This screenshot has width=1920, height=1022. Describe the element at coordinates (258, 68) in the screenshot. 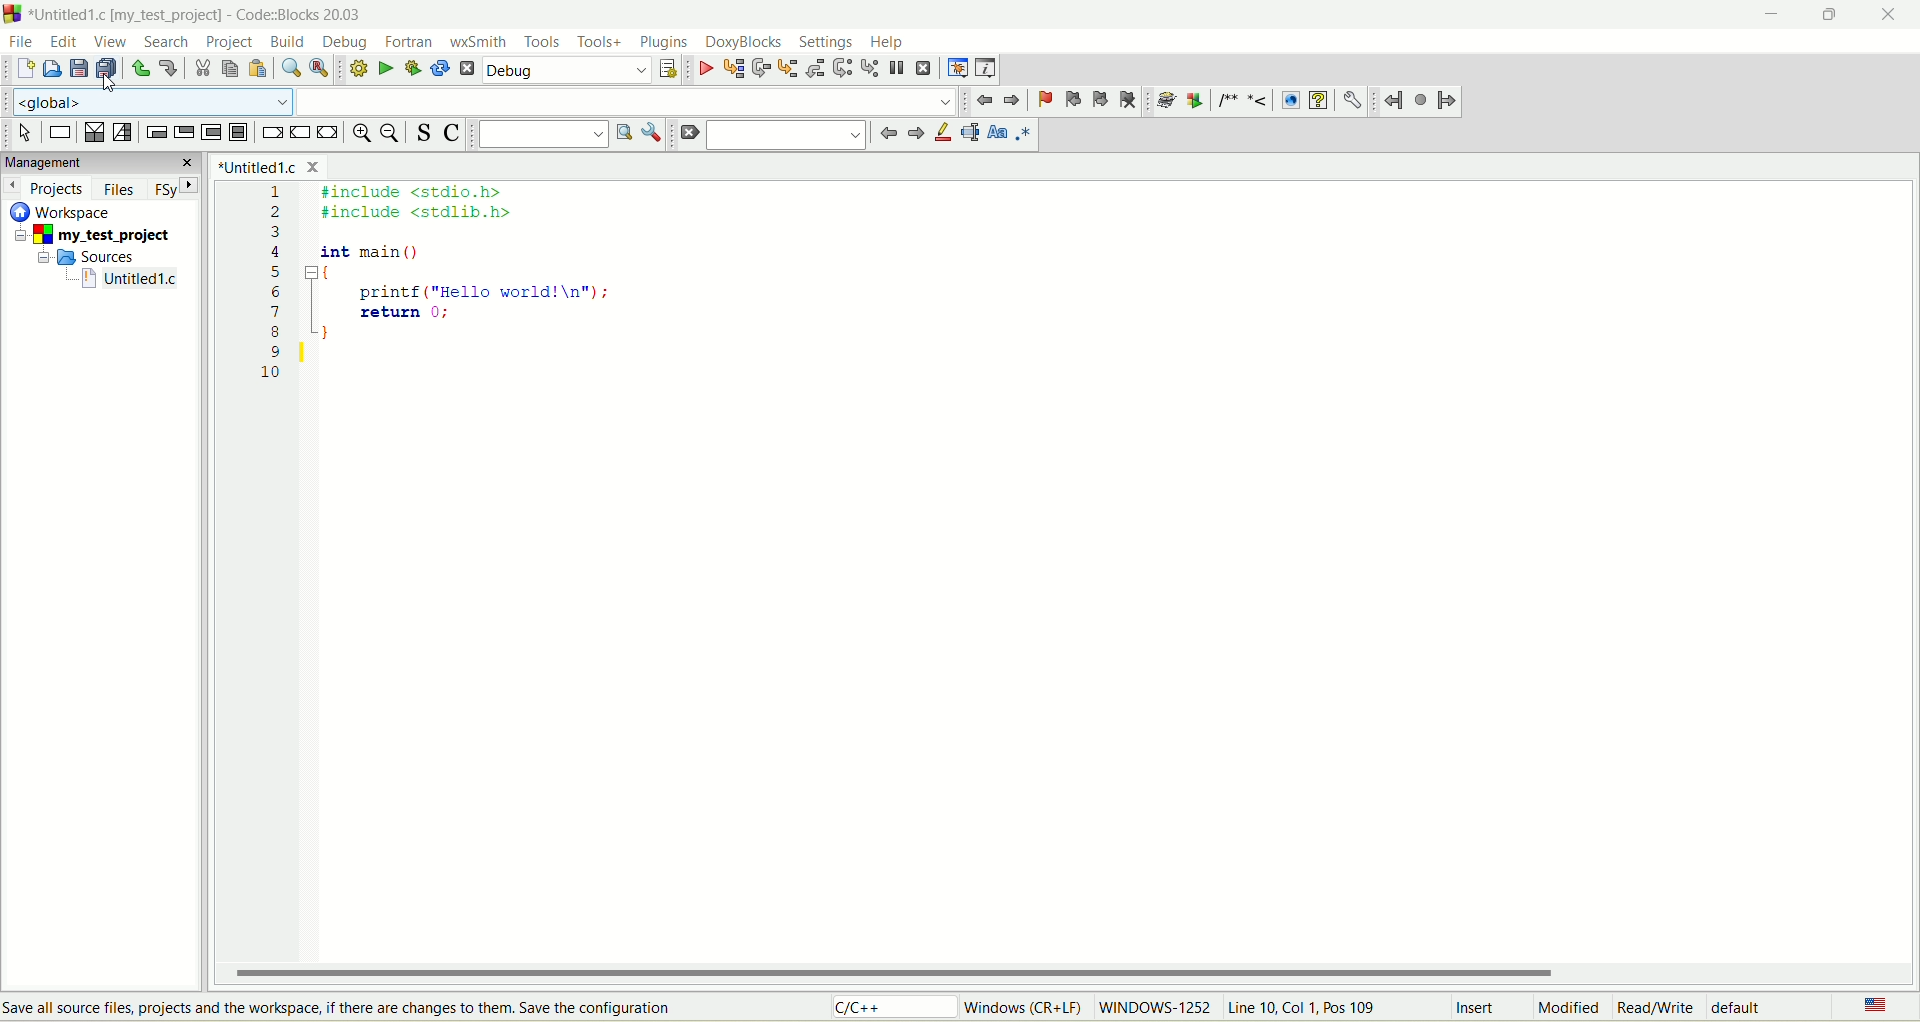

I see `paste` at that location.